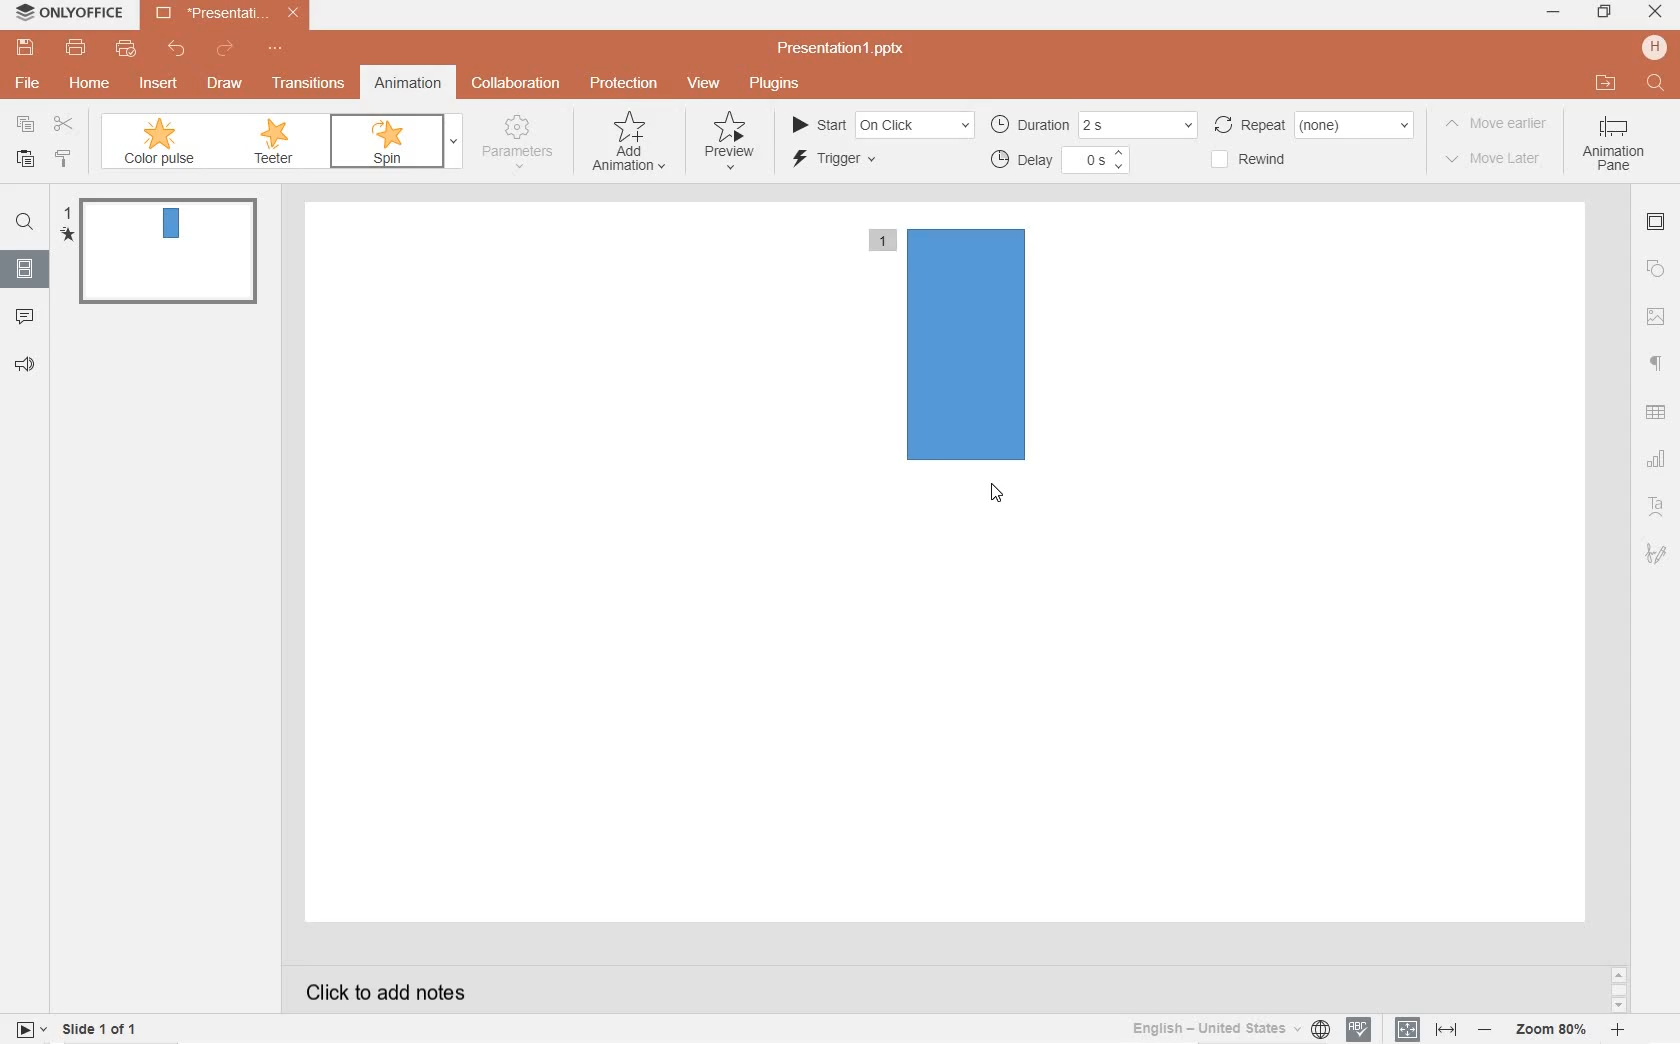 This screenshot has width=1680, height=1044. I want to click on delay, so click(1061, 160).